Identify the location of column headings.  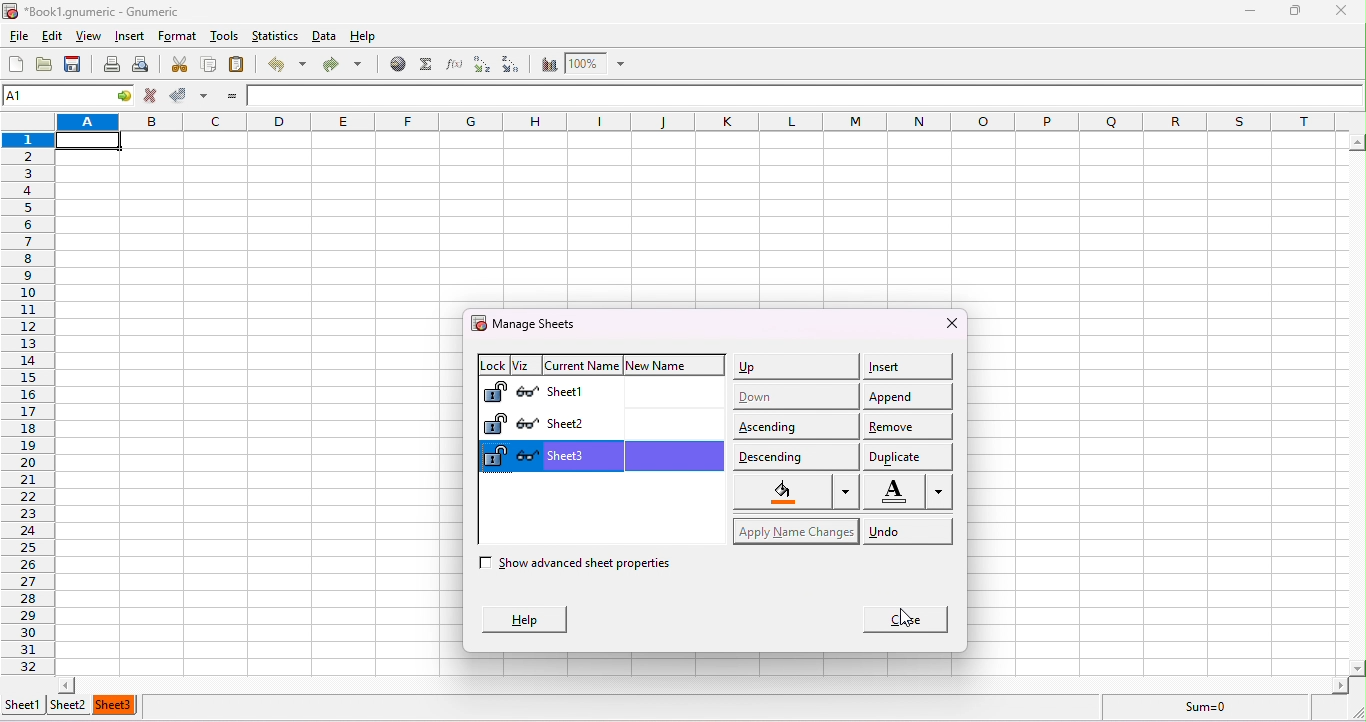
(705, 121).